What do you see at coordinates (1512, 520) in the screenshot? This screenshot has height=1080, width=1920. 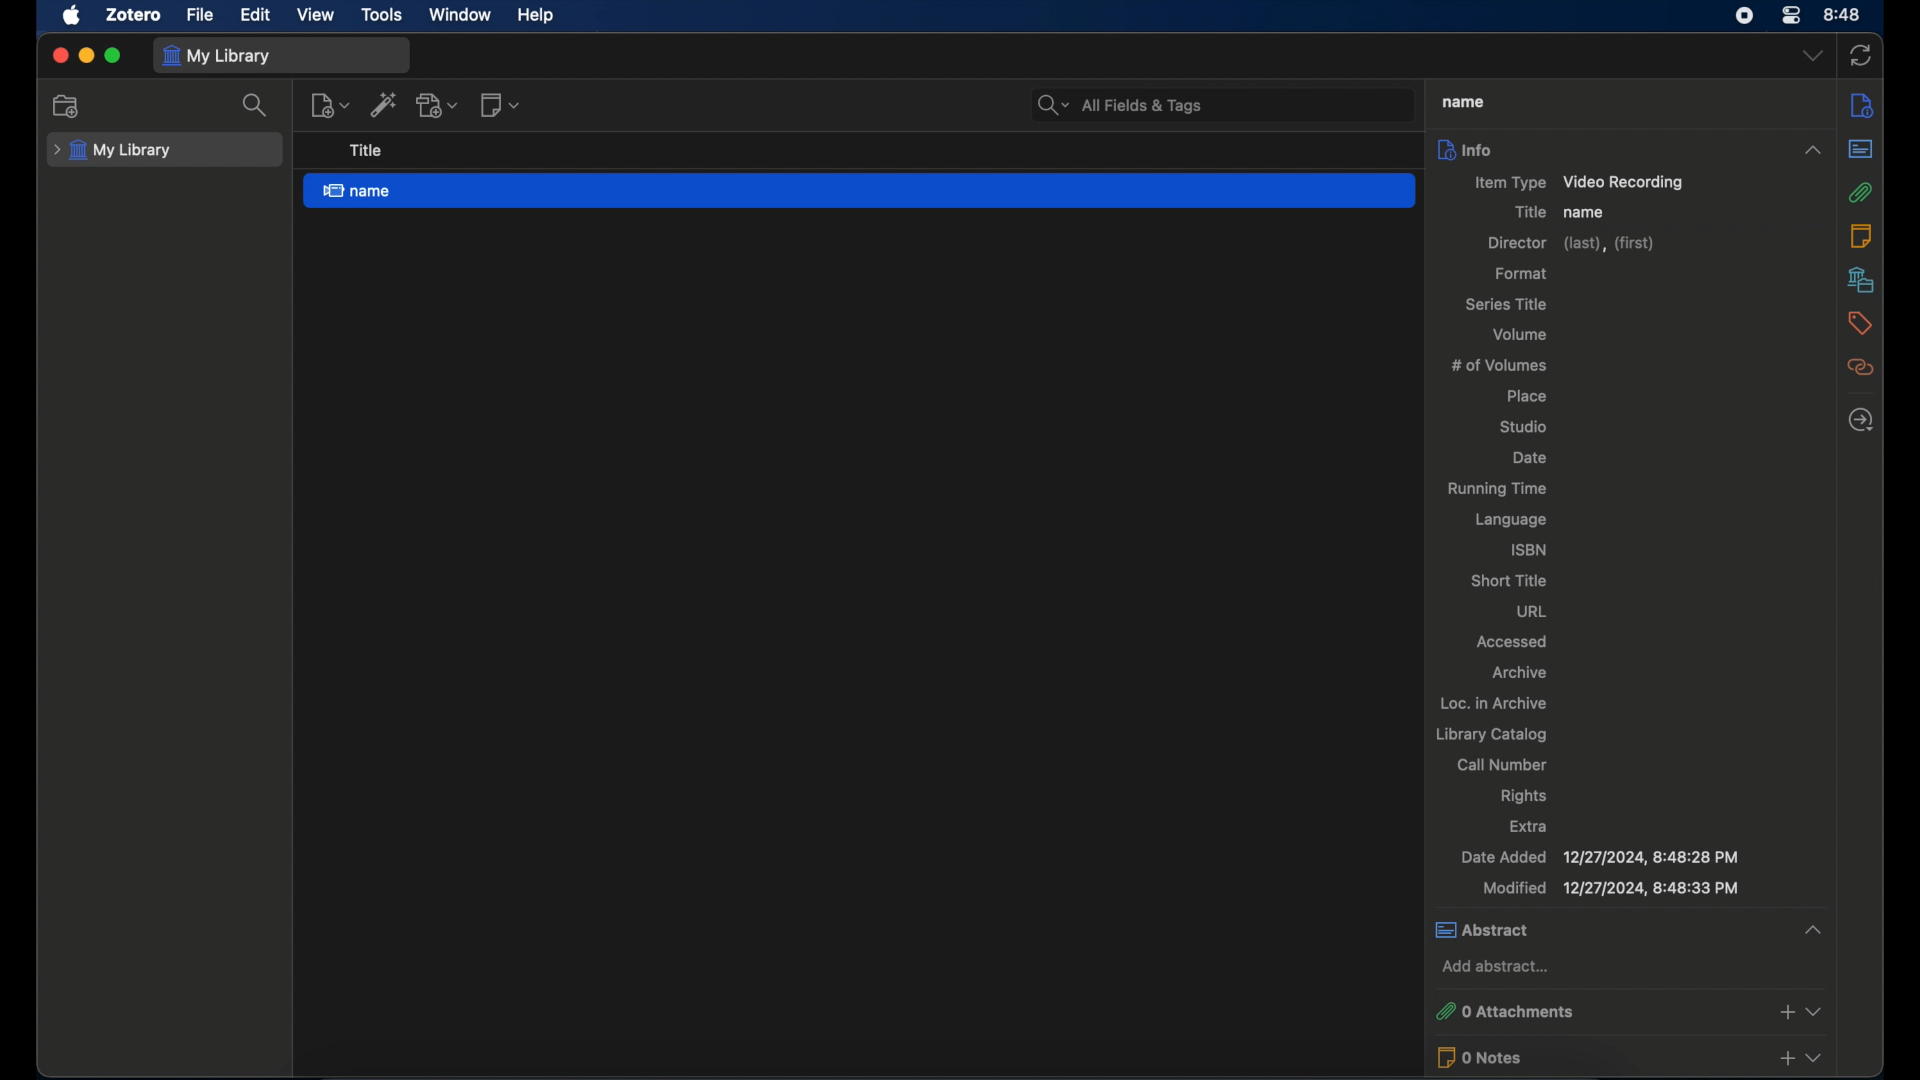 I see `language` at bounding box center [1512, 520].